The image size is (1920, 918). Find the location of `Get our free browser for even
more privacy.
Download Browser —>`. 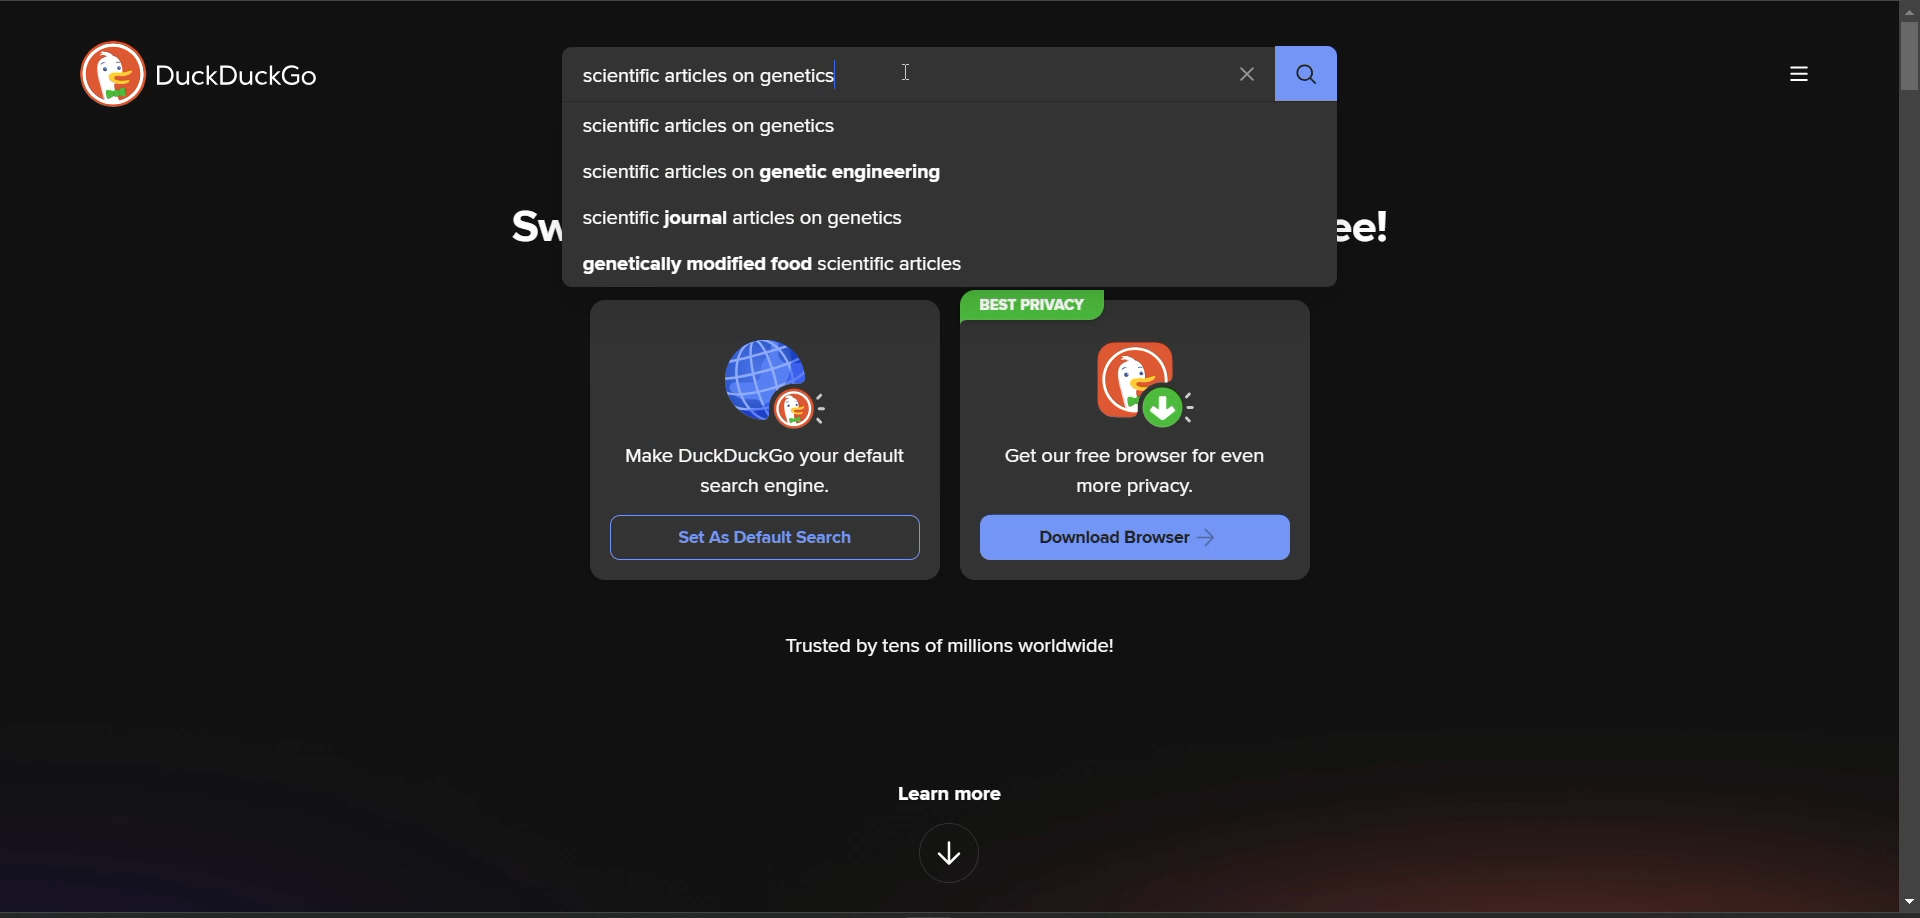

Get our free browser for even
more privacy.
Download Browser —> is located at coordinates (1129, 447).